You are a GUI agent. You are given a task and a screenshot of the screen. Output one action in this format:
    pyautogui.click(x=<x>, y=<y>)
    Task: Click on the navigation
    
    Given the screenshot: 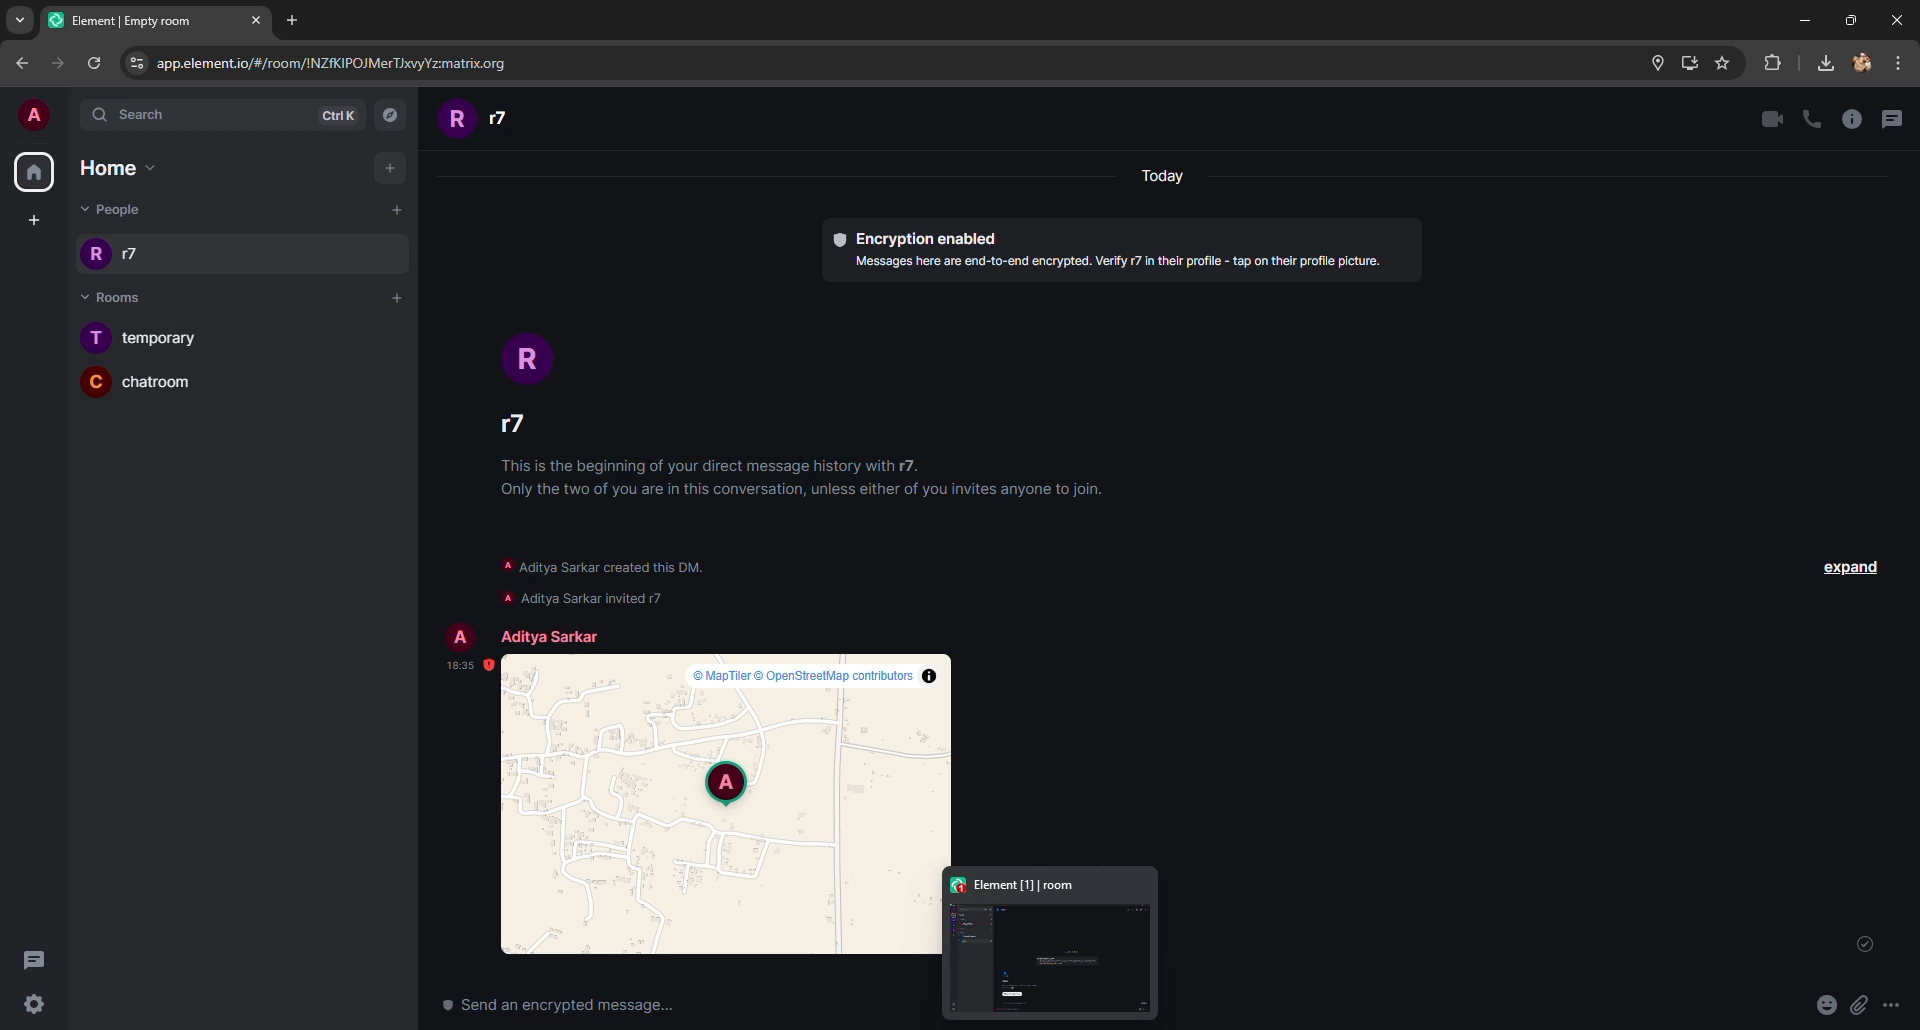 What is the action you would take?
    pyautogui.click(x=392, y=114)
    